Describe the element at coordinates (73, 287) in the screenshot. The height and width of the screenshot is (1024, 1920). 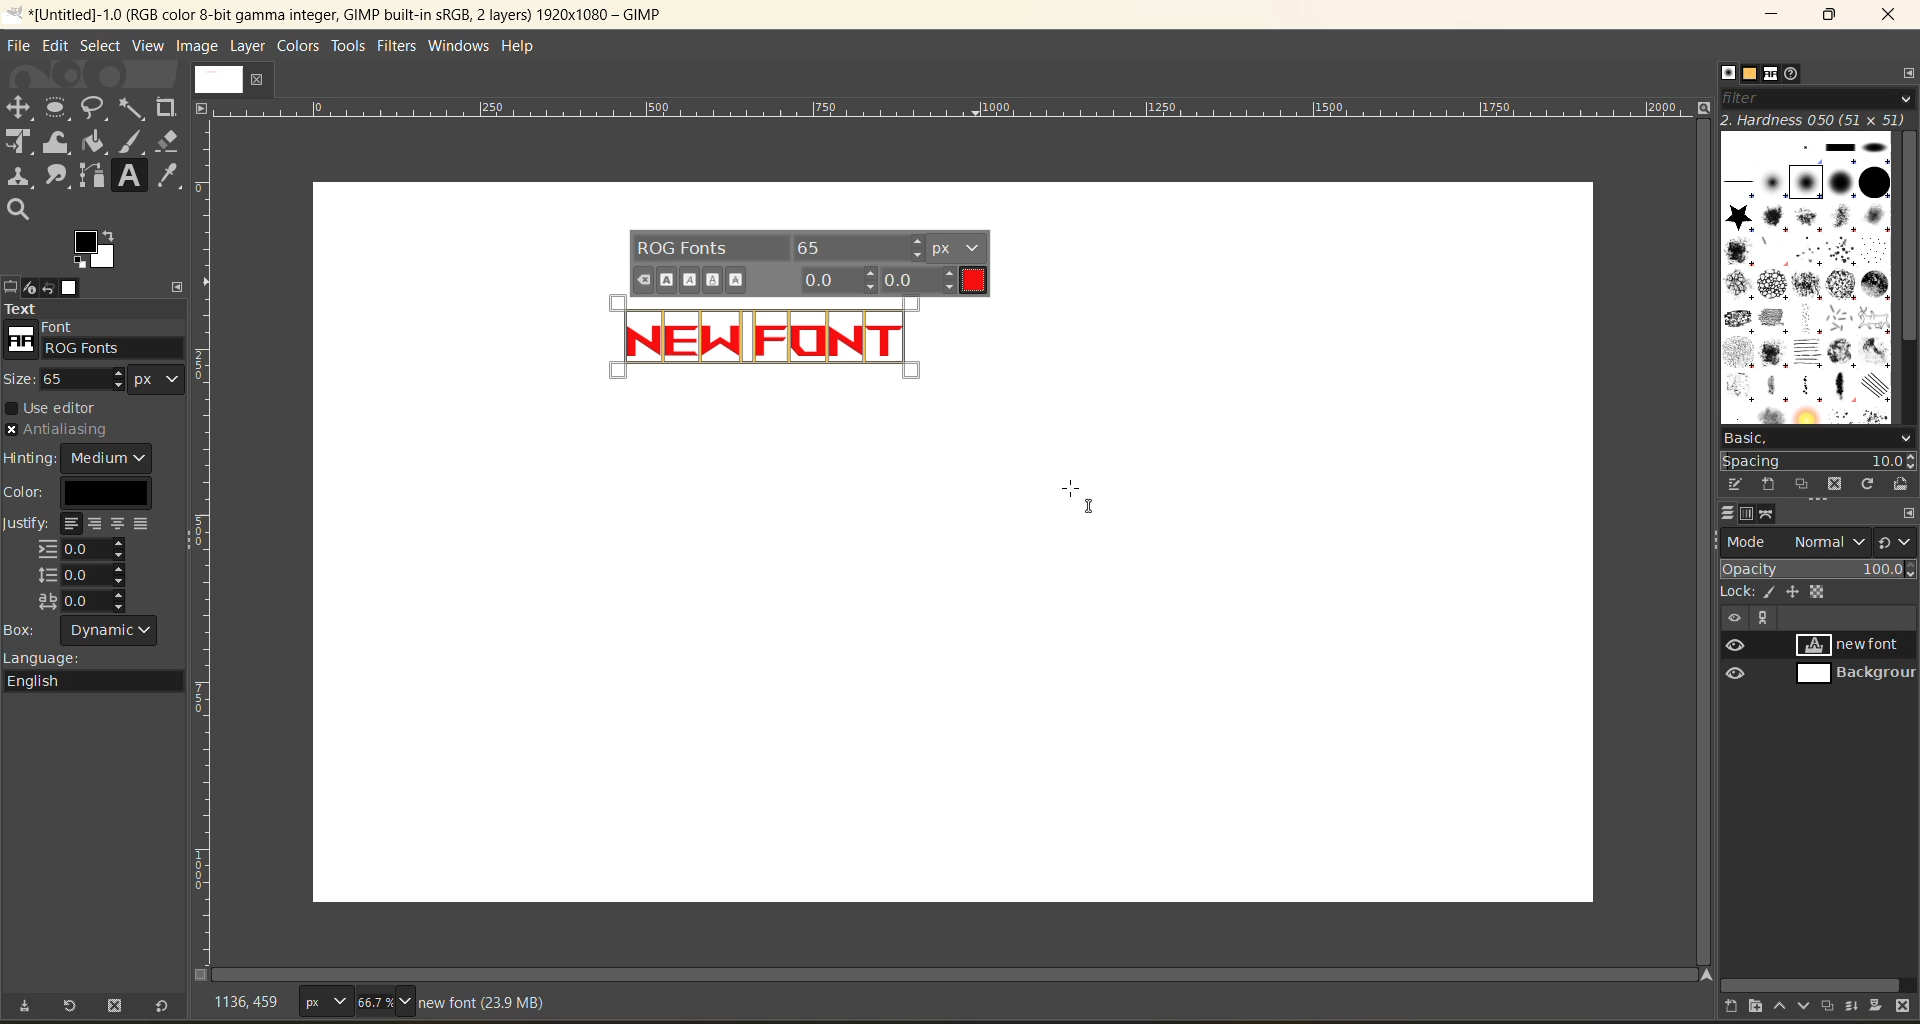
I see `images` at that location.